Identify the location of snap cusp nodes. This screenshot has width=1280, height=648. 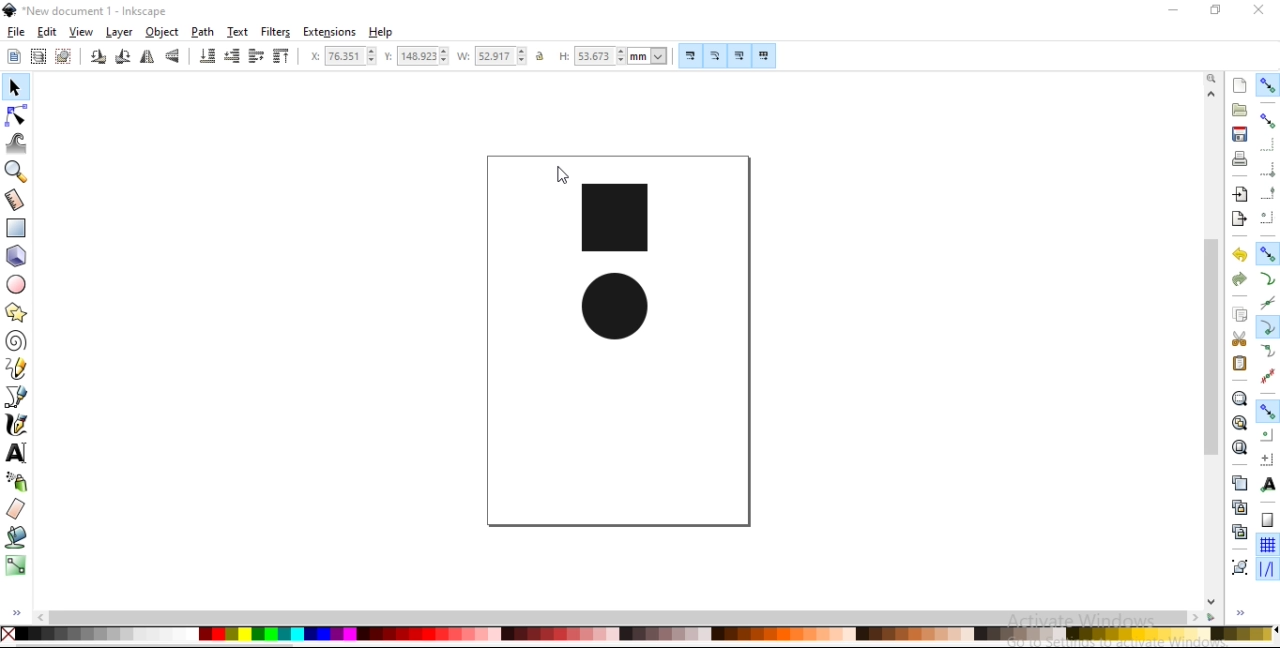
(1267, 327).